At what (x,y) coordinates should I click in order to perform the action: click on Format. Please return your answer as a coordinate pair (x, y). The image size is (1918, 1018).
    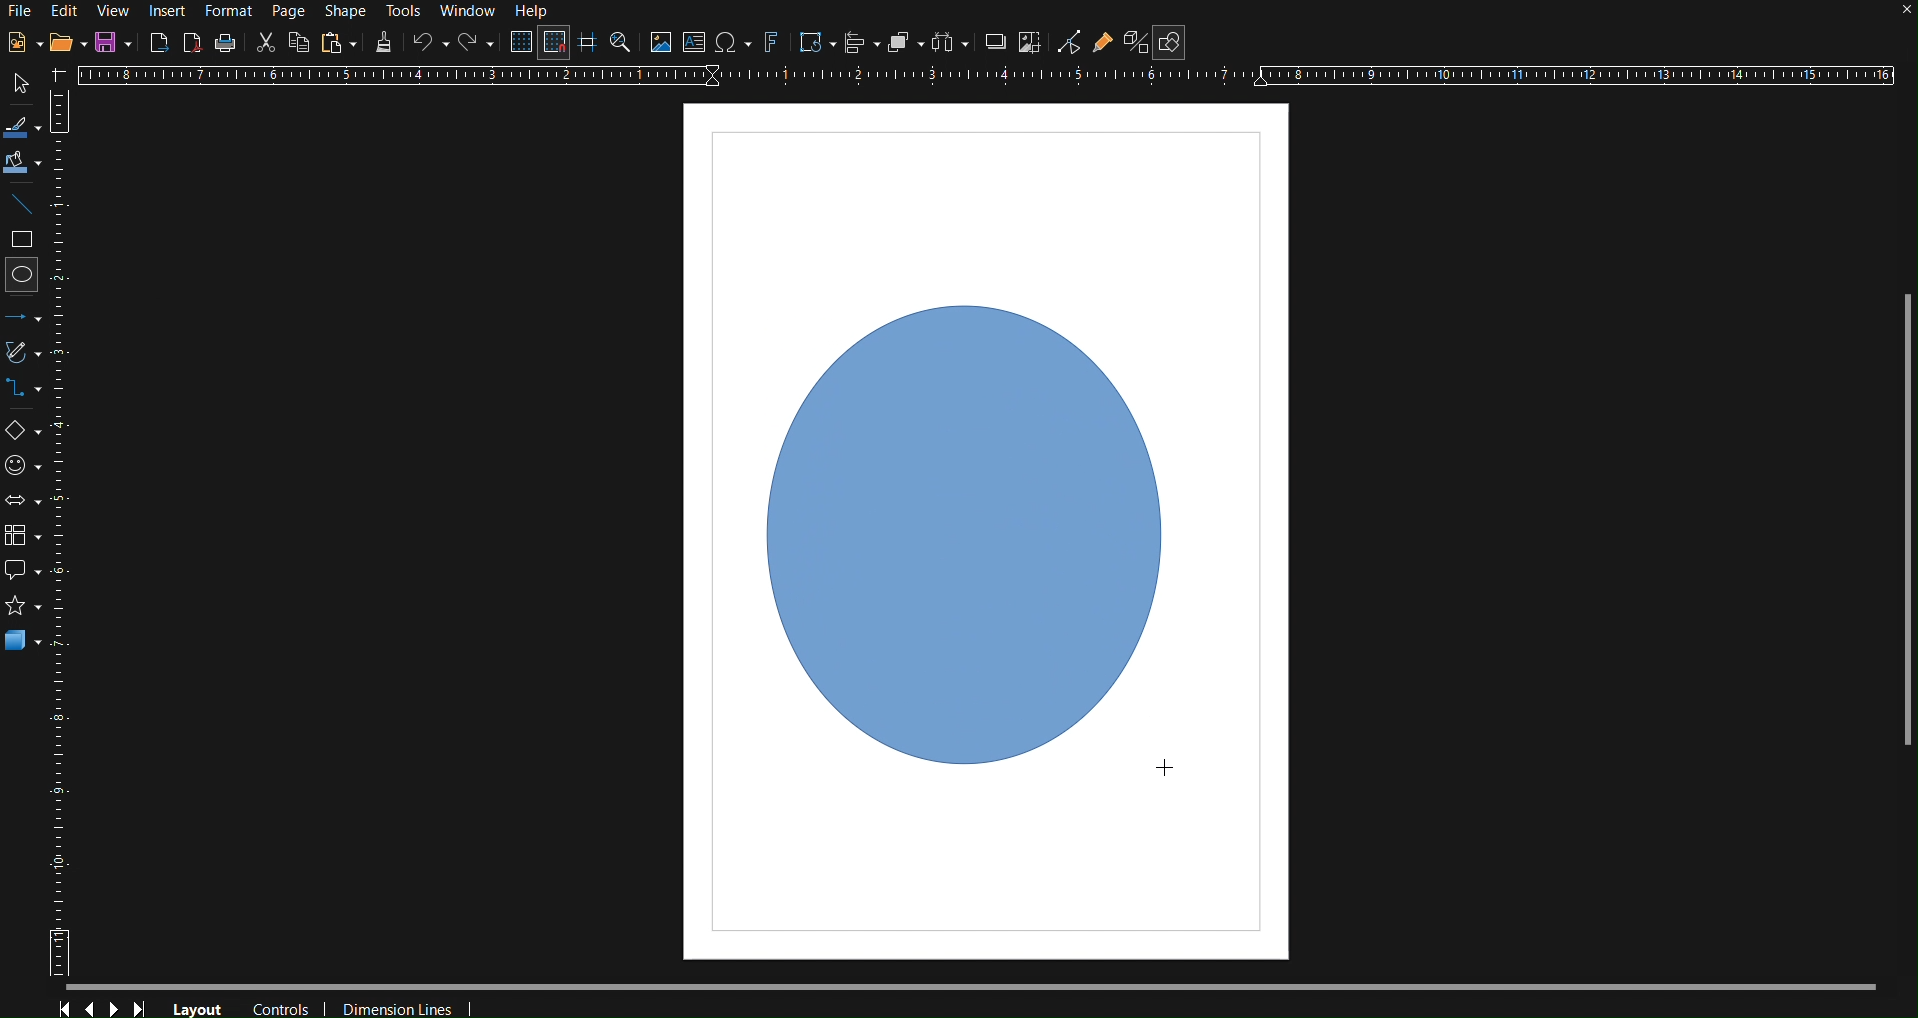
    Looking at the image, I should click on (231, 12).